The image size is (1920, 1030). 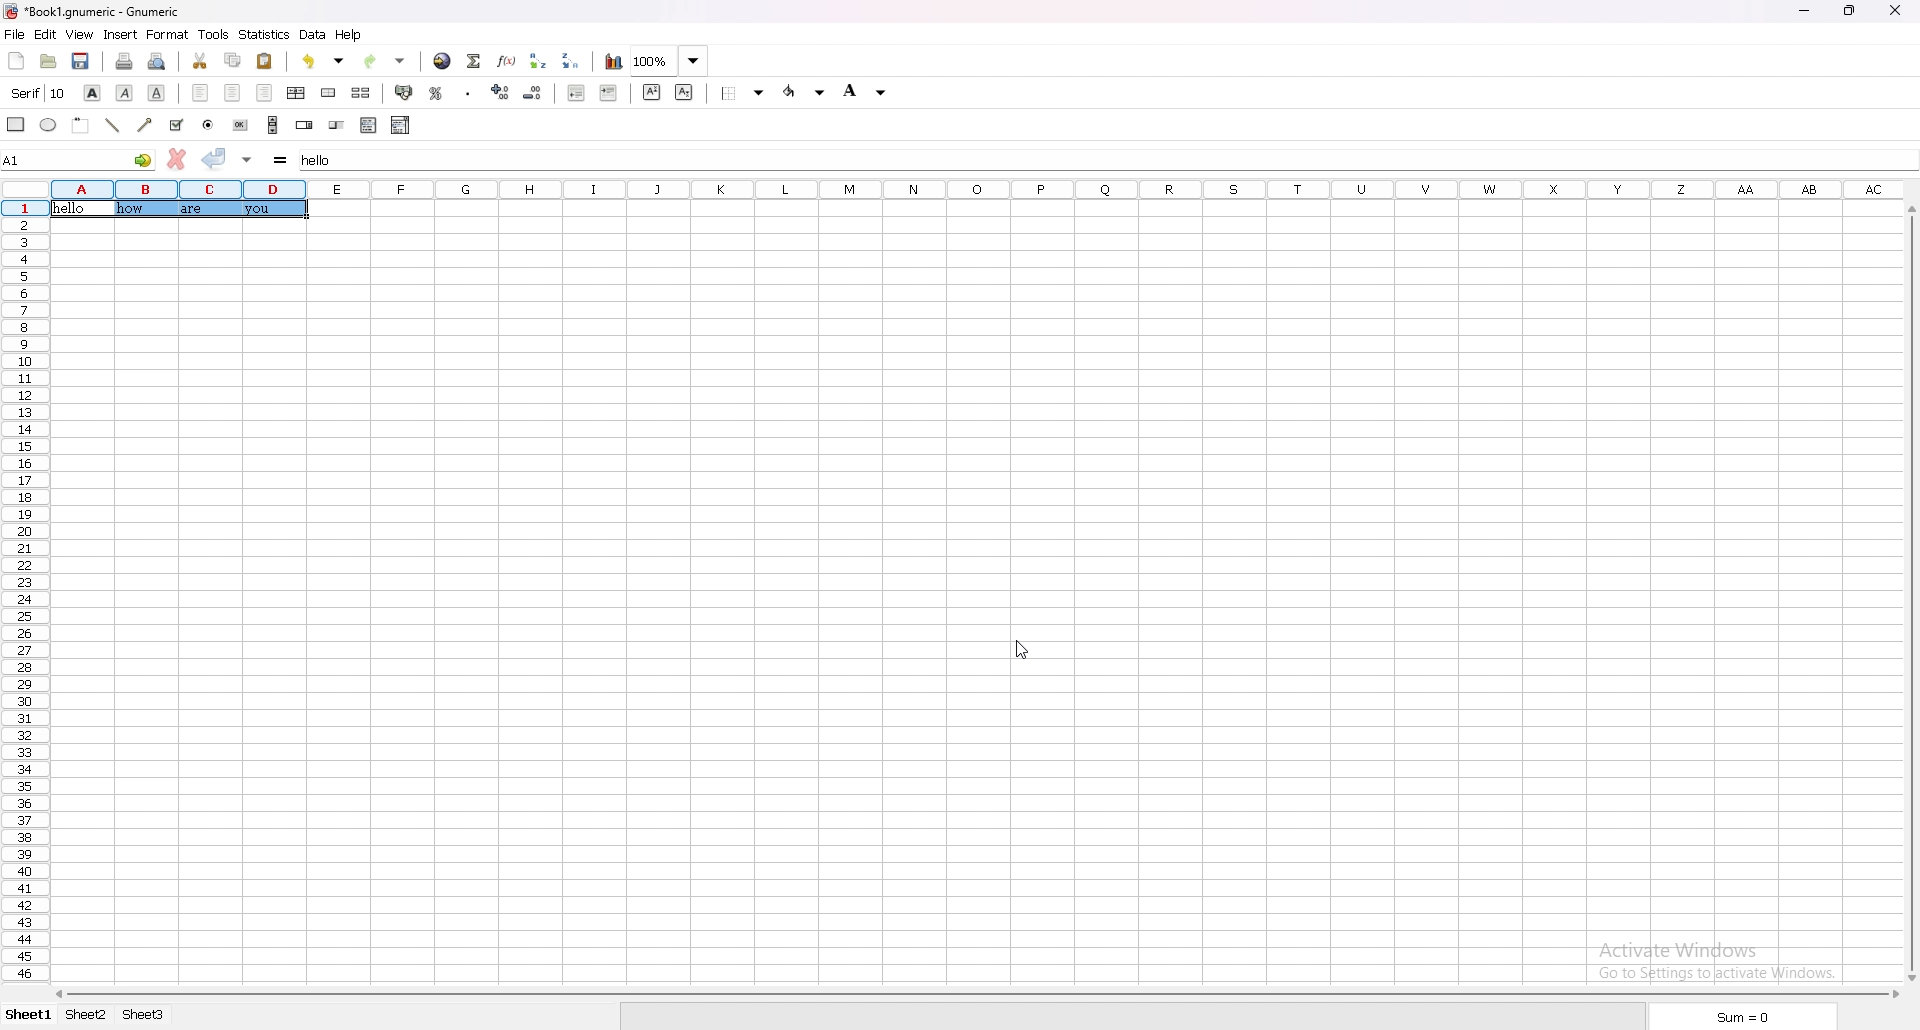 I want to click on help, so click(x=351, y=35).